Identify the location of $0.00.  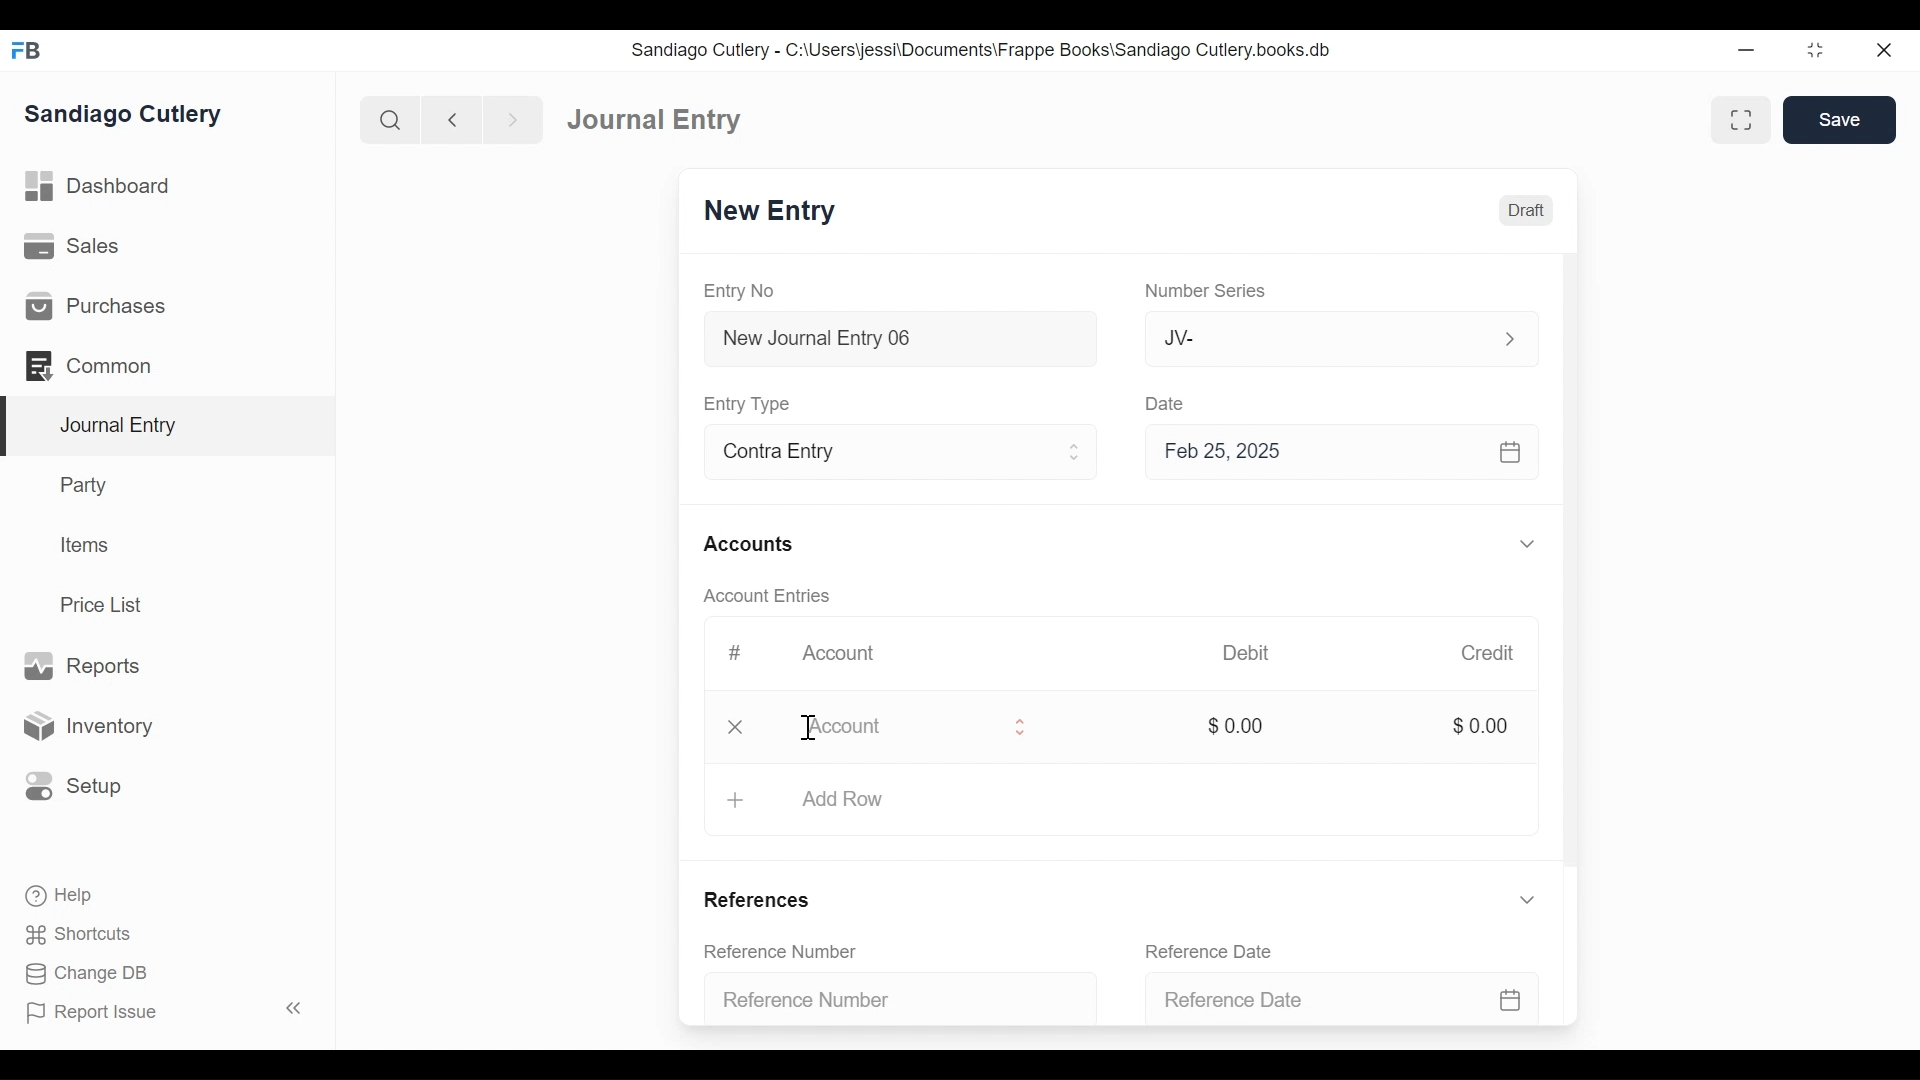
(1237, 724).